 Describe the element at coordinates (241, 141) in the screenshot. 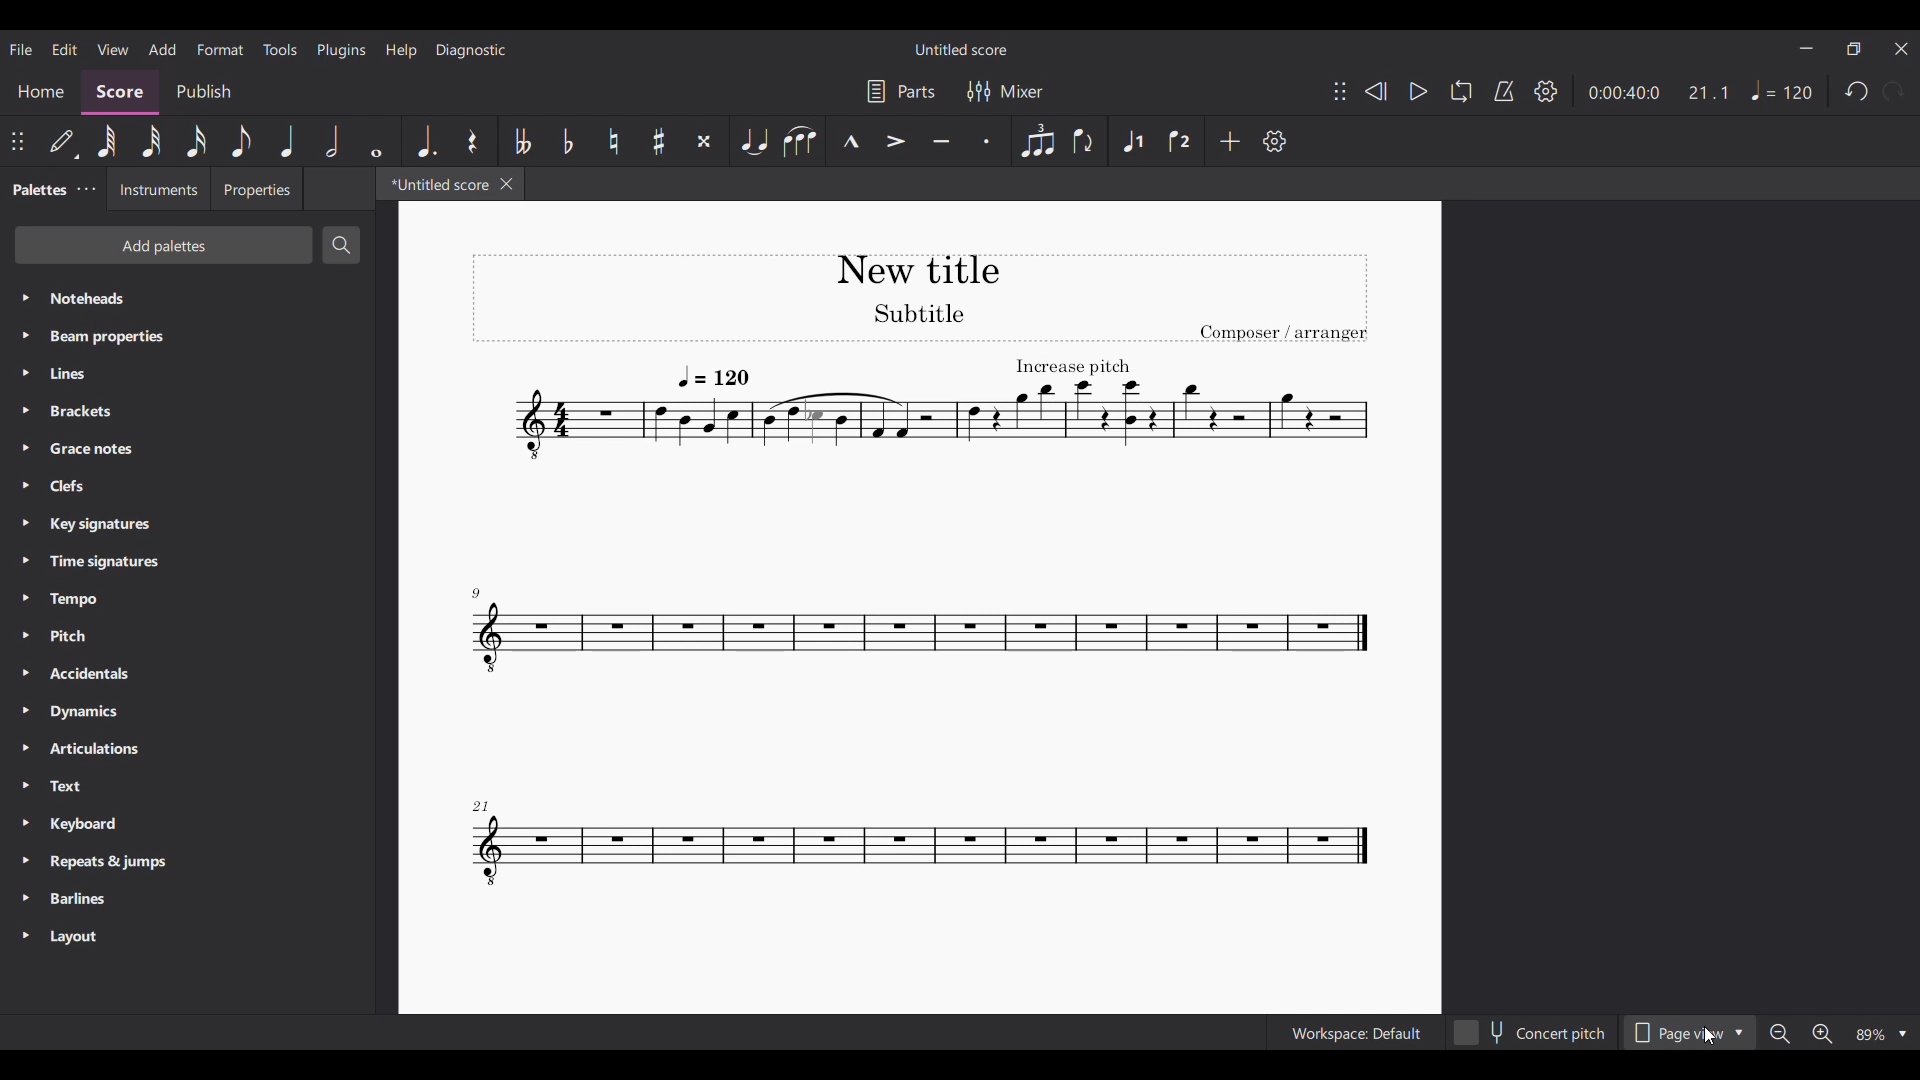

I see `8th note` at that location.